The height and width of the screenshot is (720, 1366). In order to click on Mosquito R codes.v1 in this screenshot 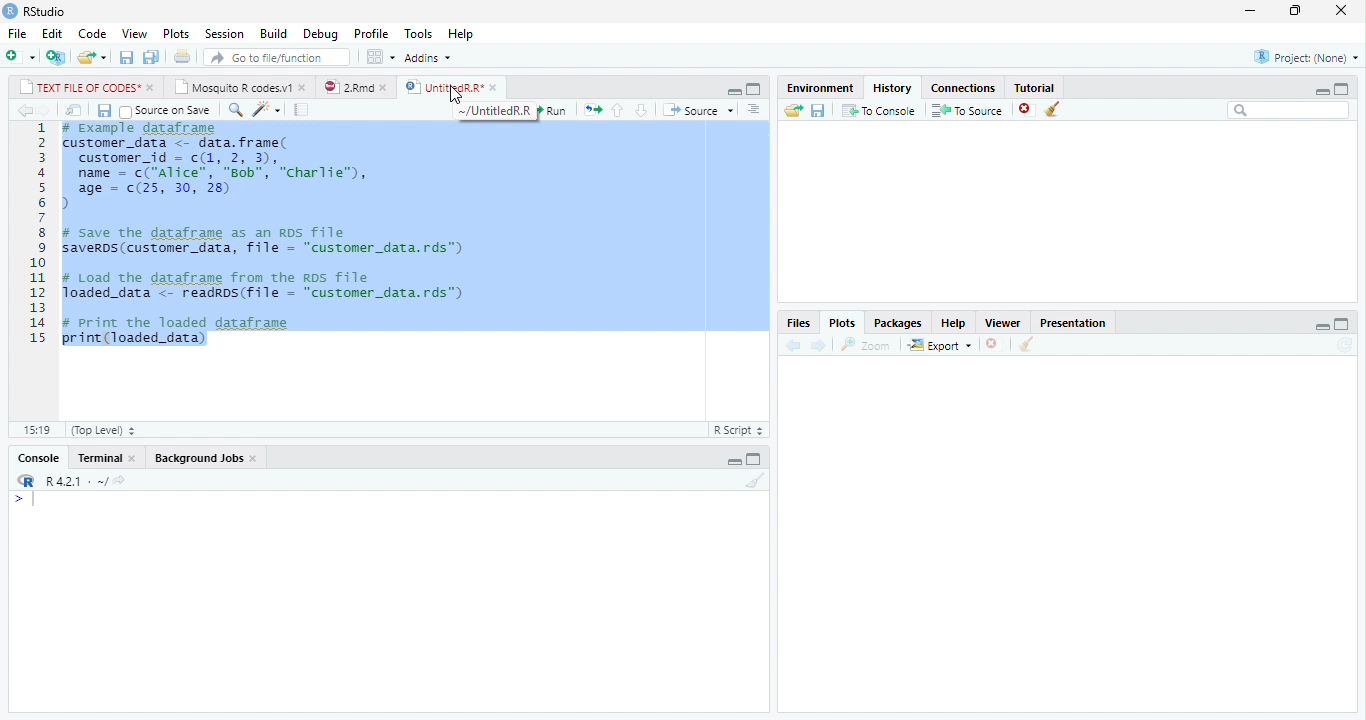, I will do `click(232, 87)`.